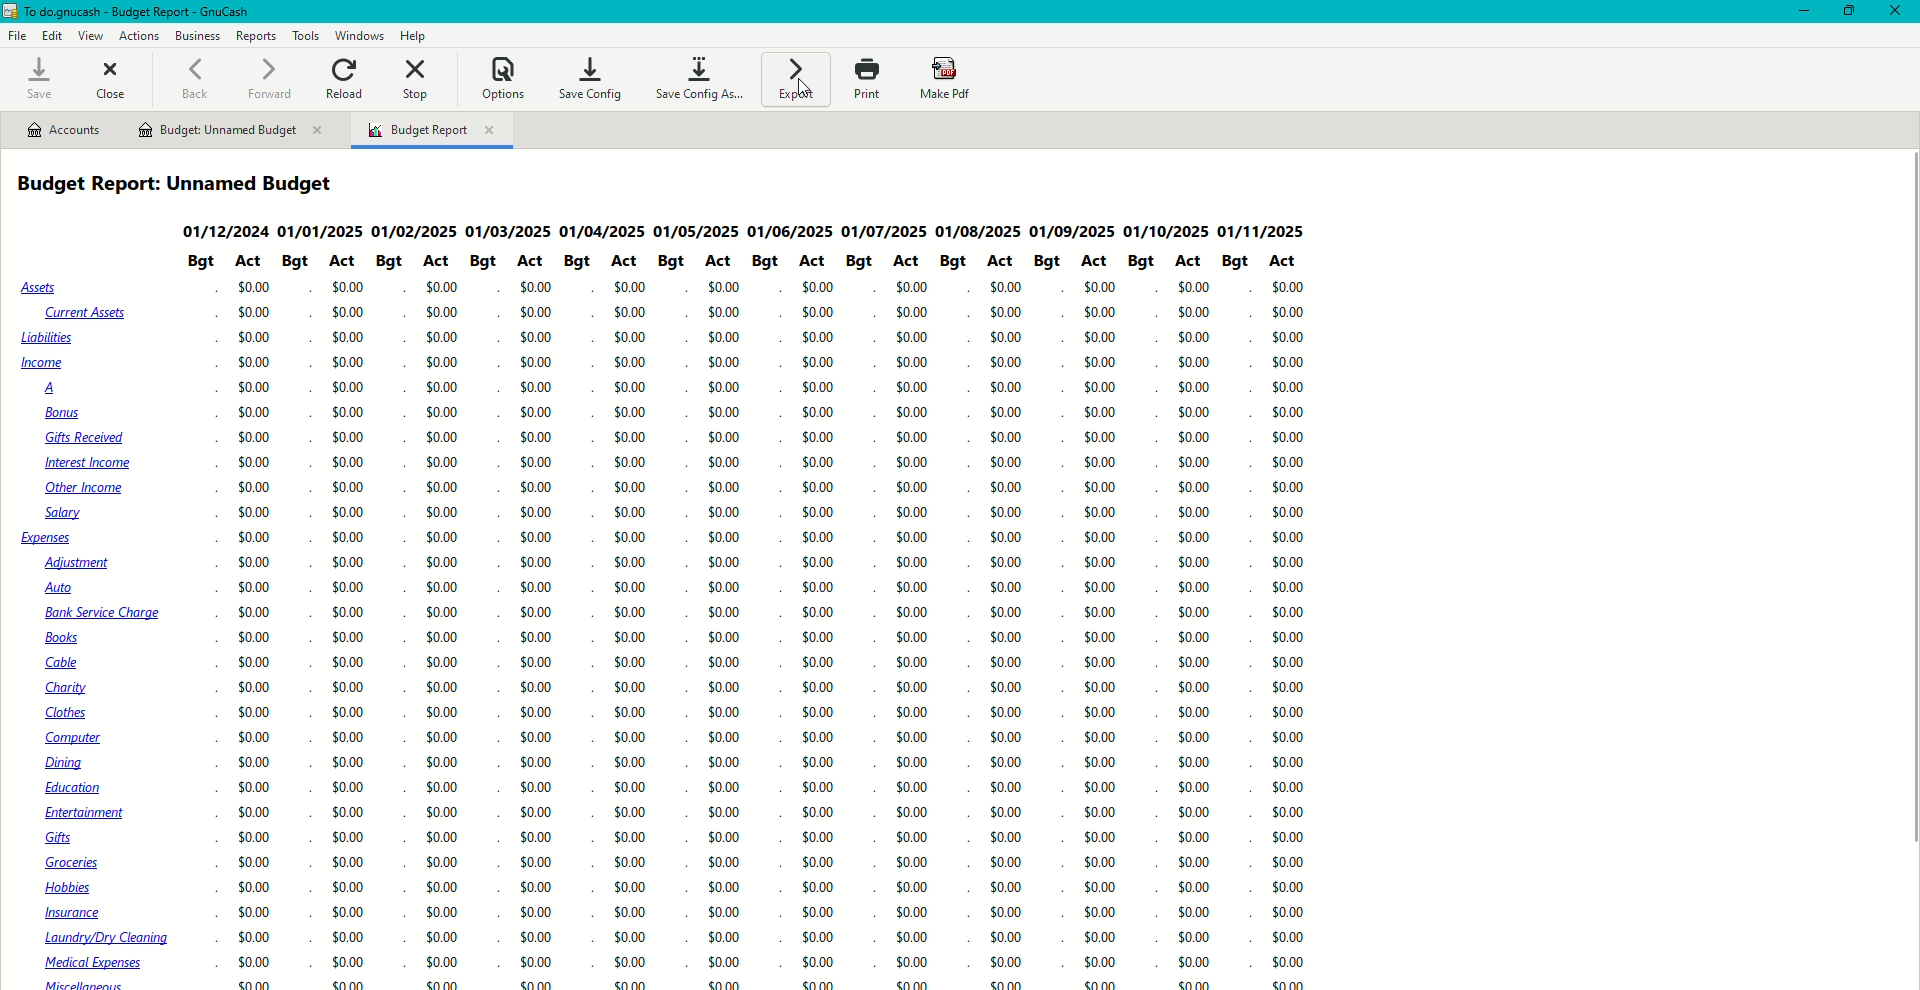  I want to click on $0.00, so click(820, 364).